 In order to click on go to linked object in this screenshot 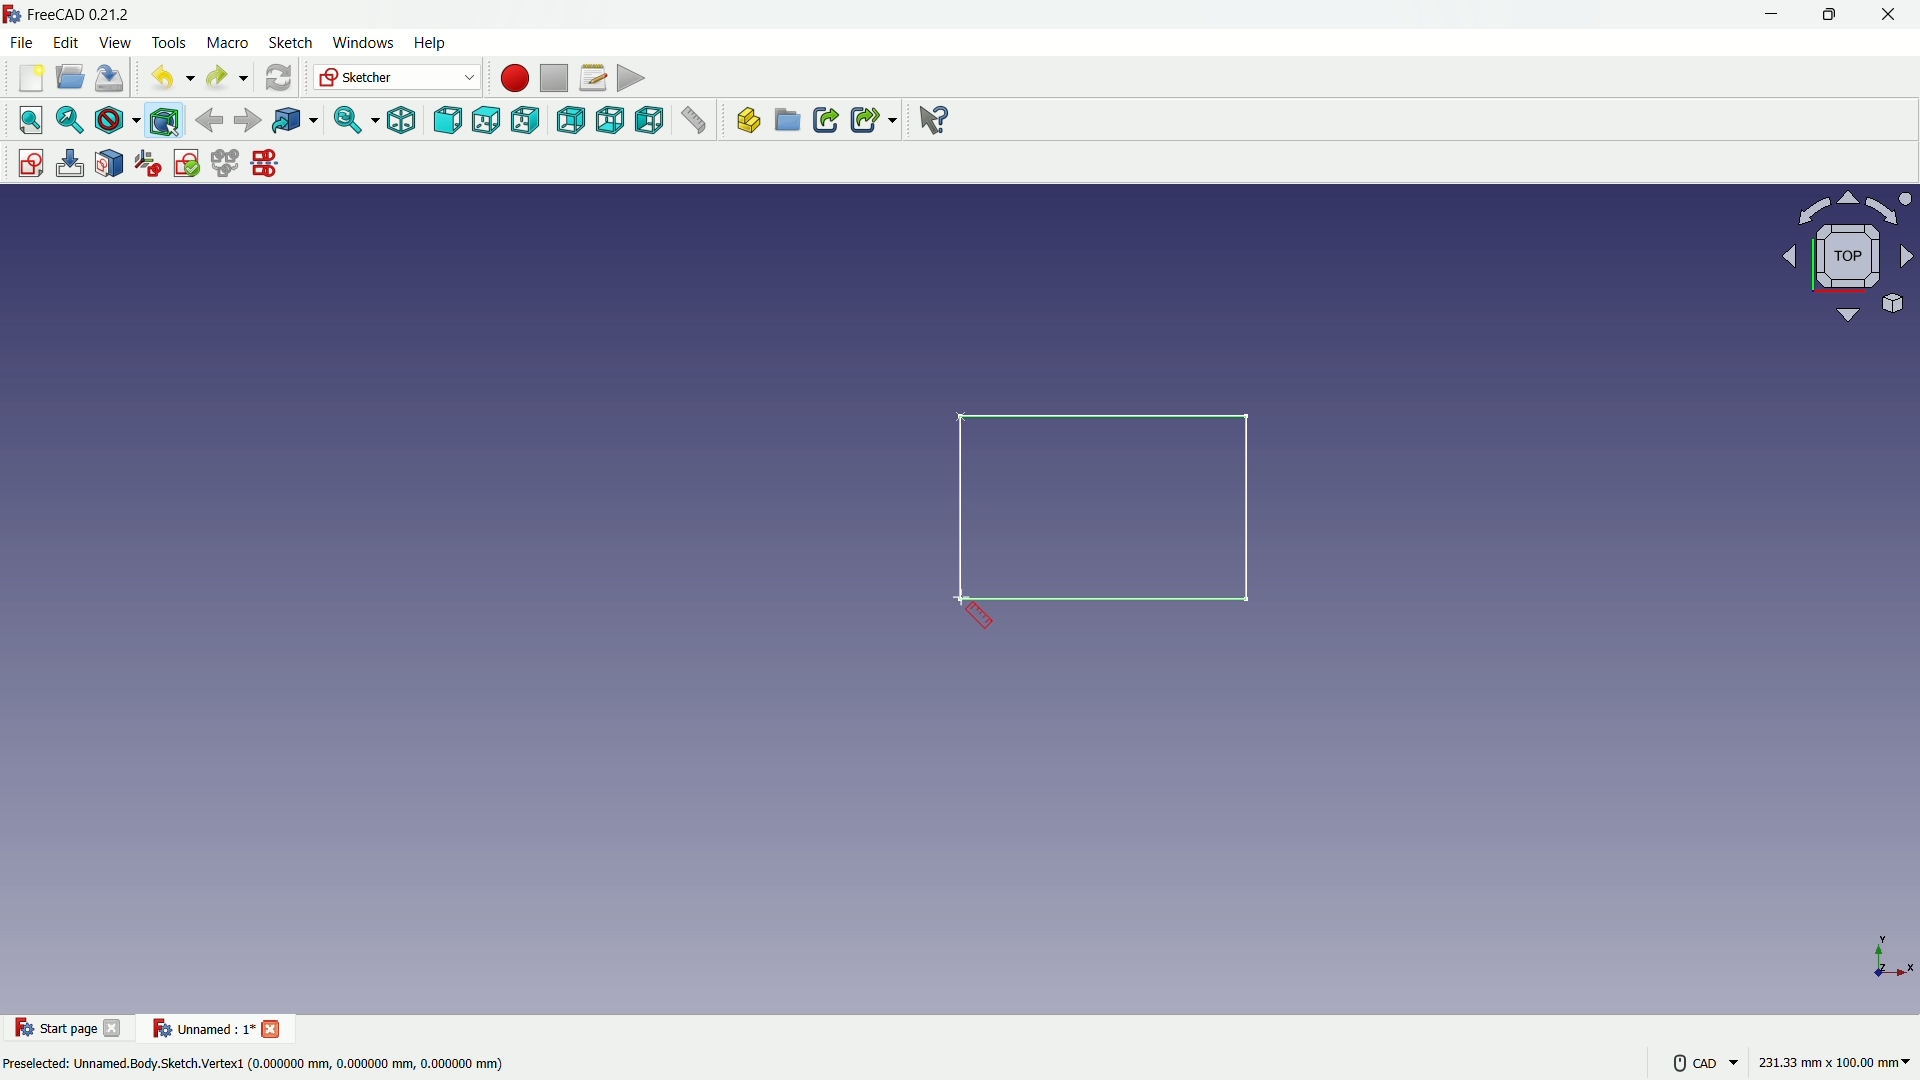, I will do `click(294, 122)`.